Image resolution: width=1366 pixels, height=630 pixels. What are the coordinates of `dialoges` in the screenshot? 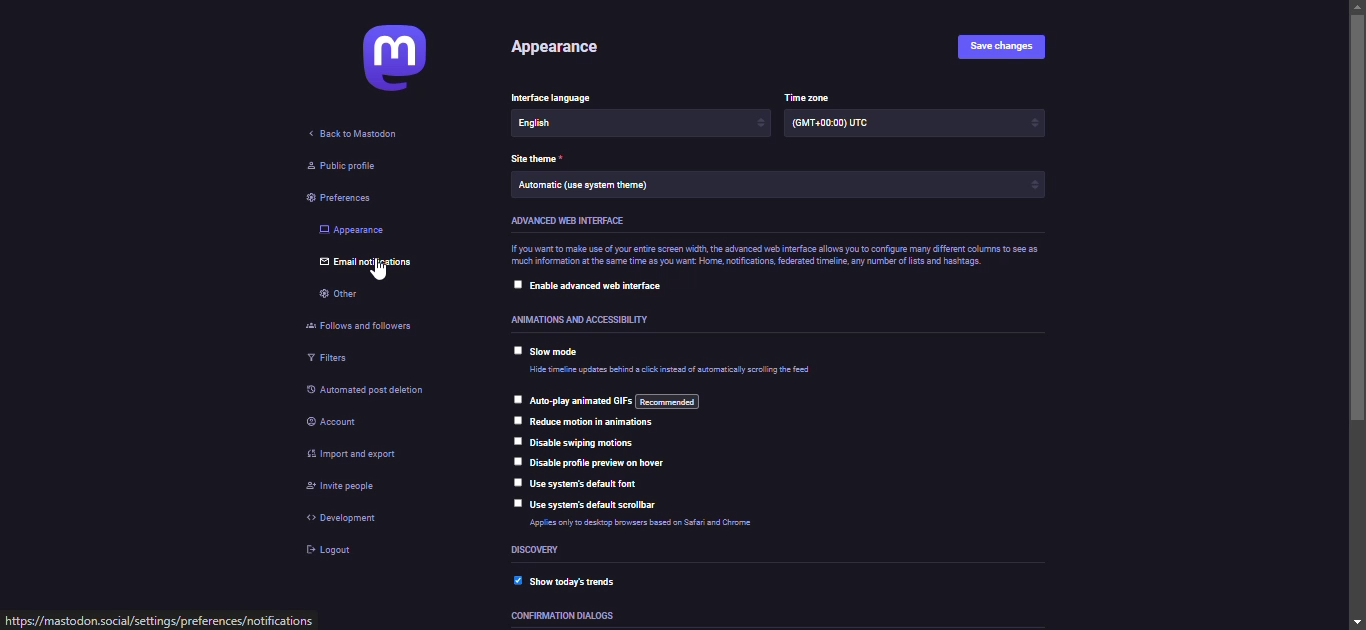 It's located at (561, 616).